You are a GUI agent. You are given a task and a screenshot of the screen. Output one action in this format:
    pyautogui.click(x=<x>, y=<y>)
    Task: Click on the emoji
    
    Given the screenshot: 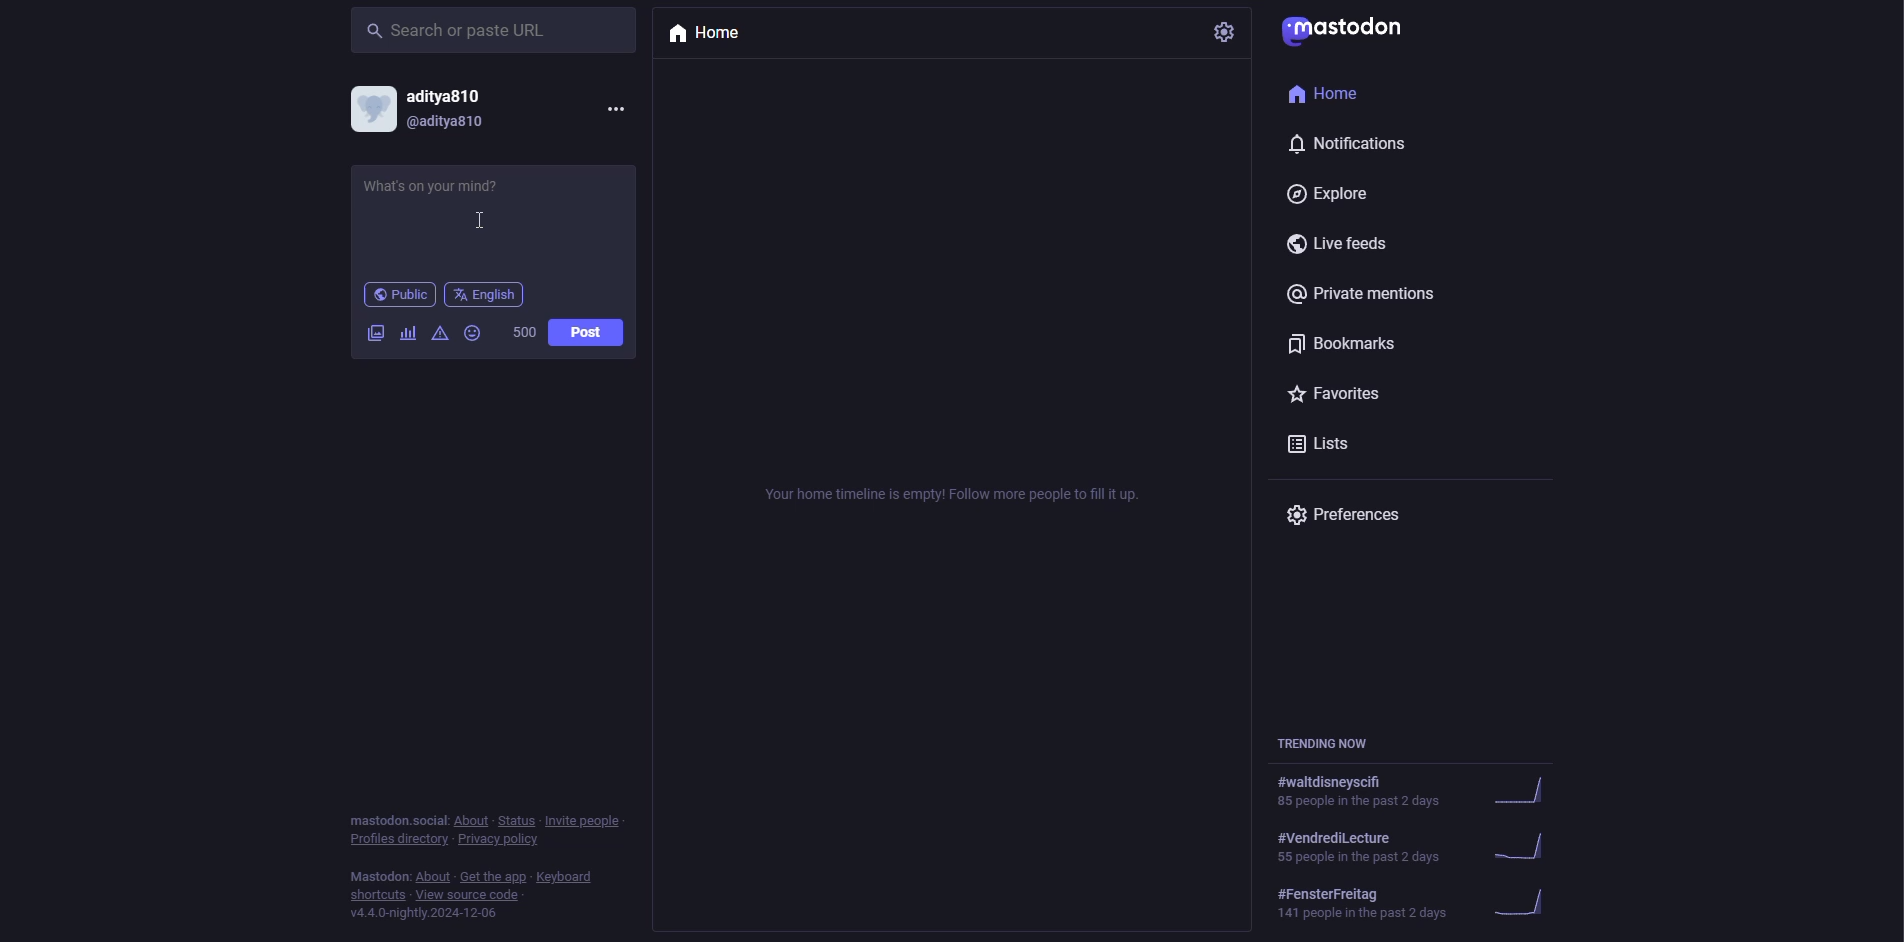 What is the action you would take?
    pyautogui.click(x=474, y=332)
    